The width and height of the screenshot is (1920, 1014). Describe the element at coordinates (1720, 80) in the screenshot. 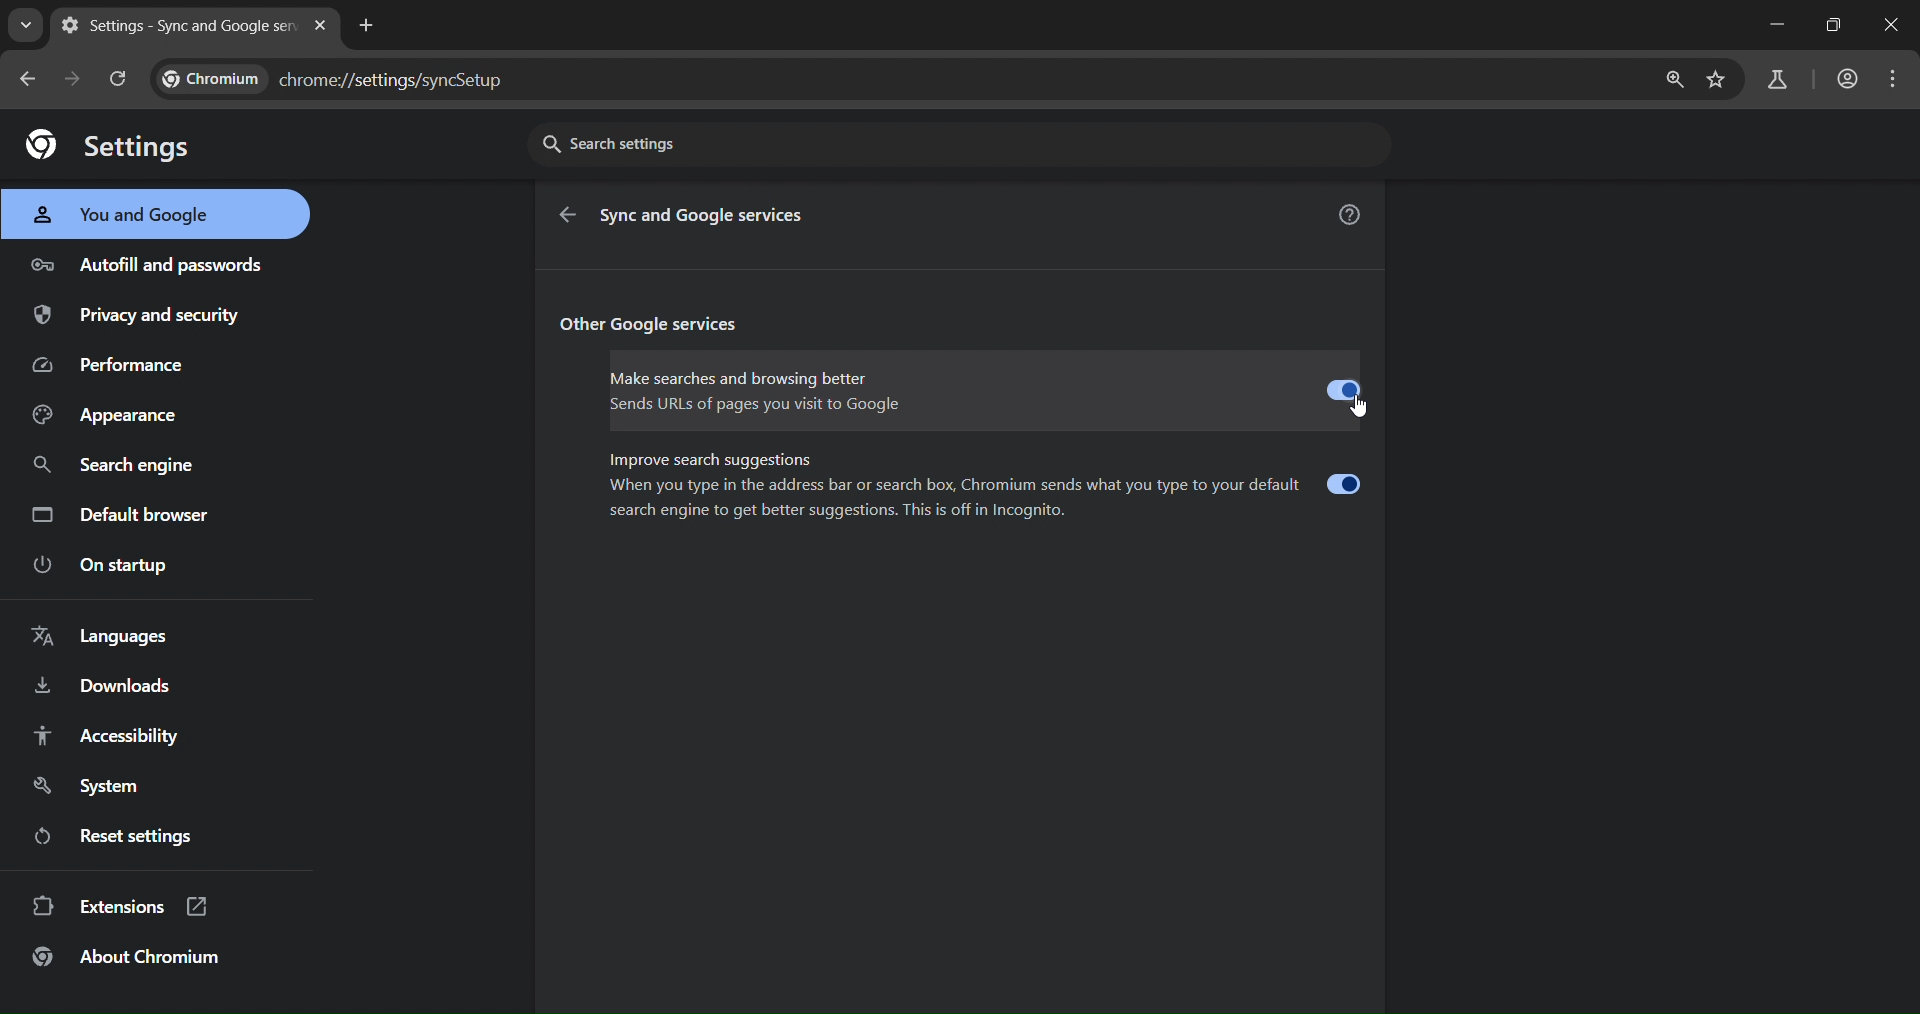

I see `bookmark page` at that location.